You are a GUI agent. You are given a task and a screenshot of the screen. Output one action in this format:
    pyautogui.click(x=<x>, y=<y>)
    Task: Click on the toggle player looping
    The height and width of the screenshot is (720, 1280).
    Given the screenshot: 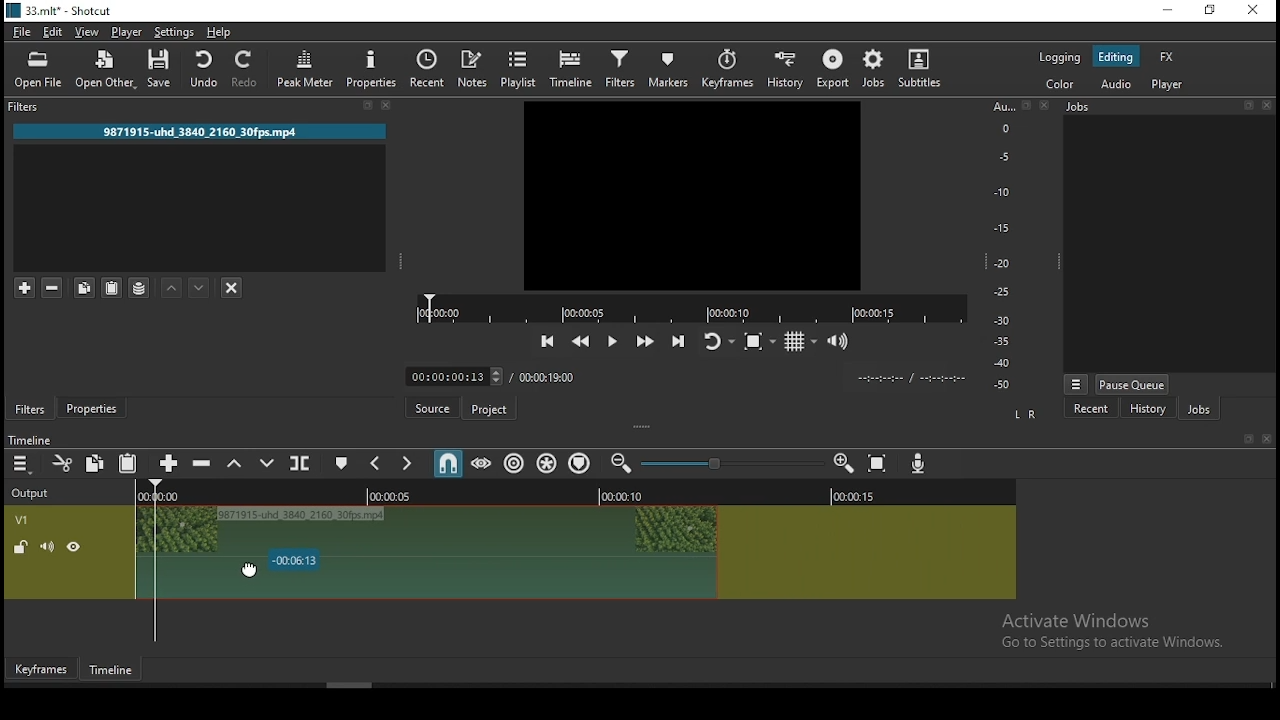 What is the action you would take?
    pyautogui.click(x=717, y=342)
    